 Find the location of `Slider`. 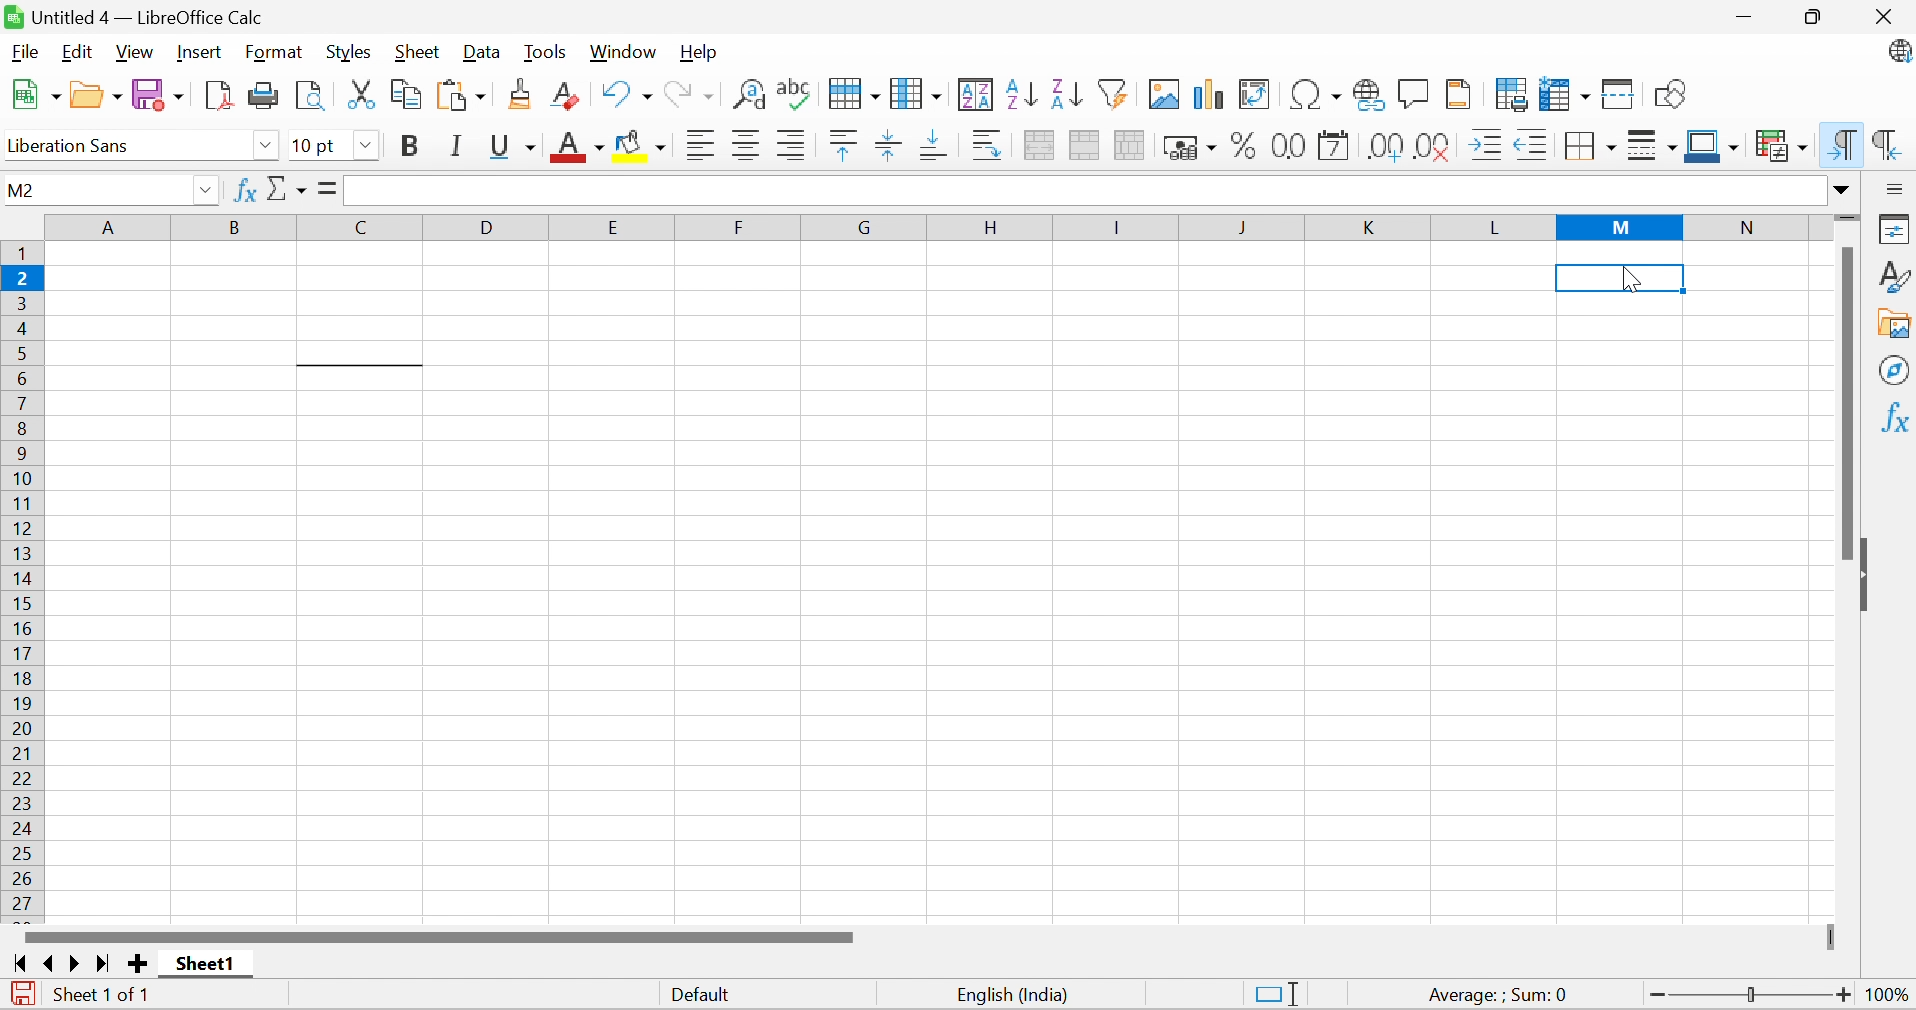

Slider is located at coordinates (1834, 938).